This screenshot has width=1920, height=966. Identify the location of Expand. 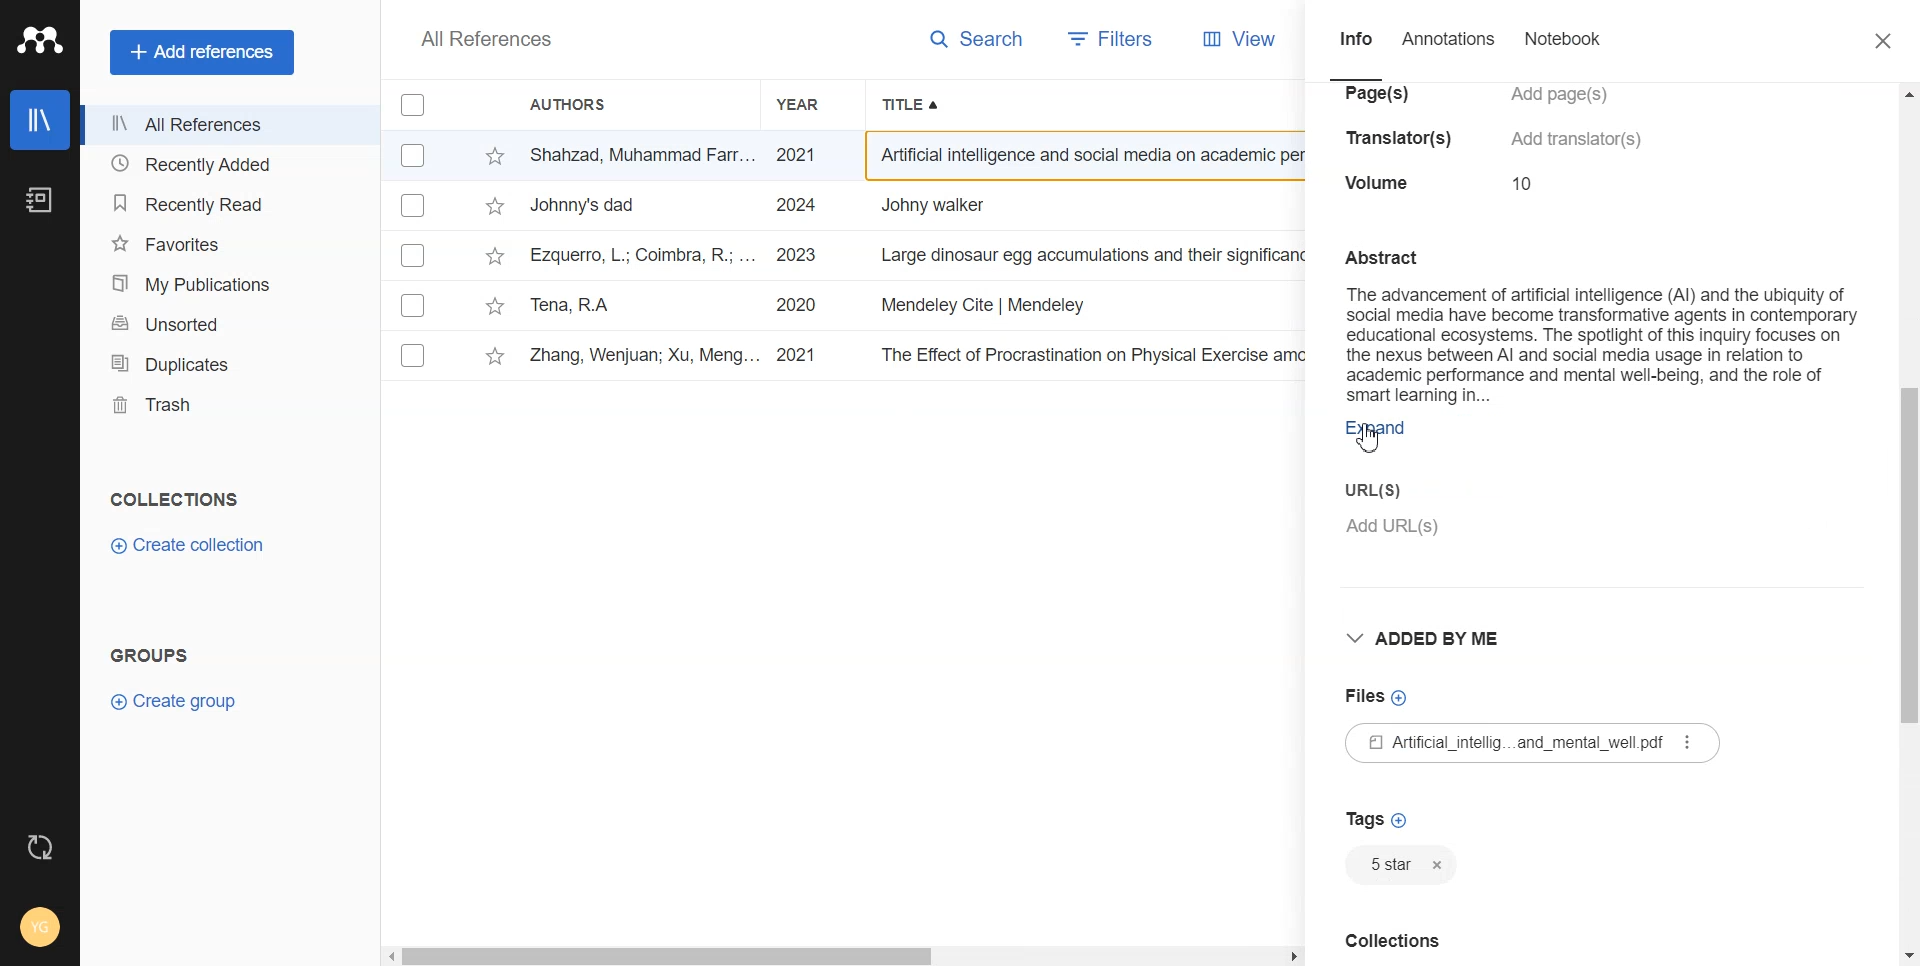
(1378, 435).